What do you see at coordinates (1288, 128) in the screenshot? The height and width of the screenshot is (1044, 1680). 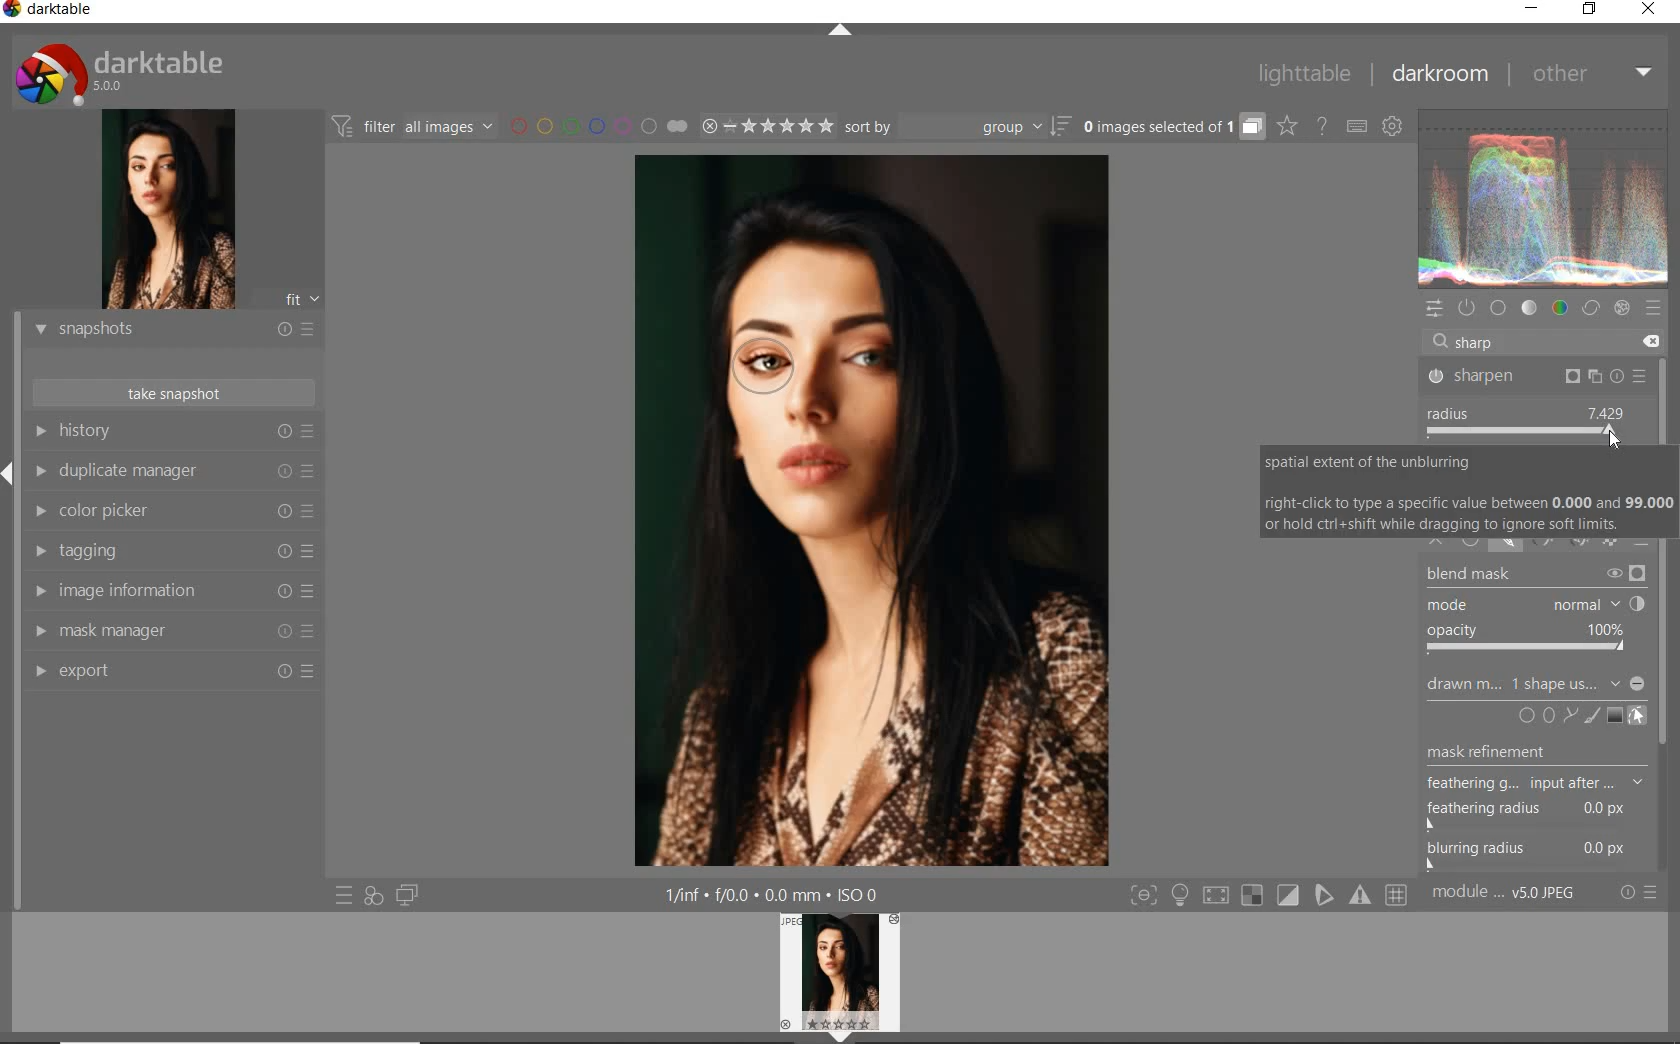 I see `click to change overlays on thumbnails` at bounding box center [1288, 128].